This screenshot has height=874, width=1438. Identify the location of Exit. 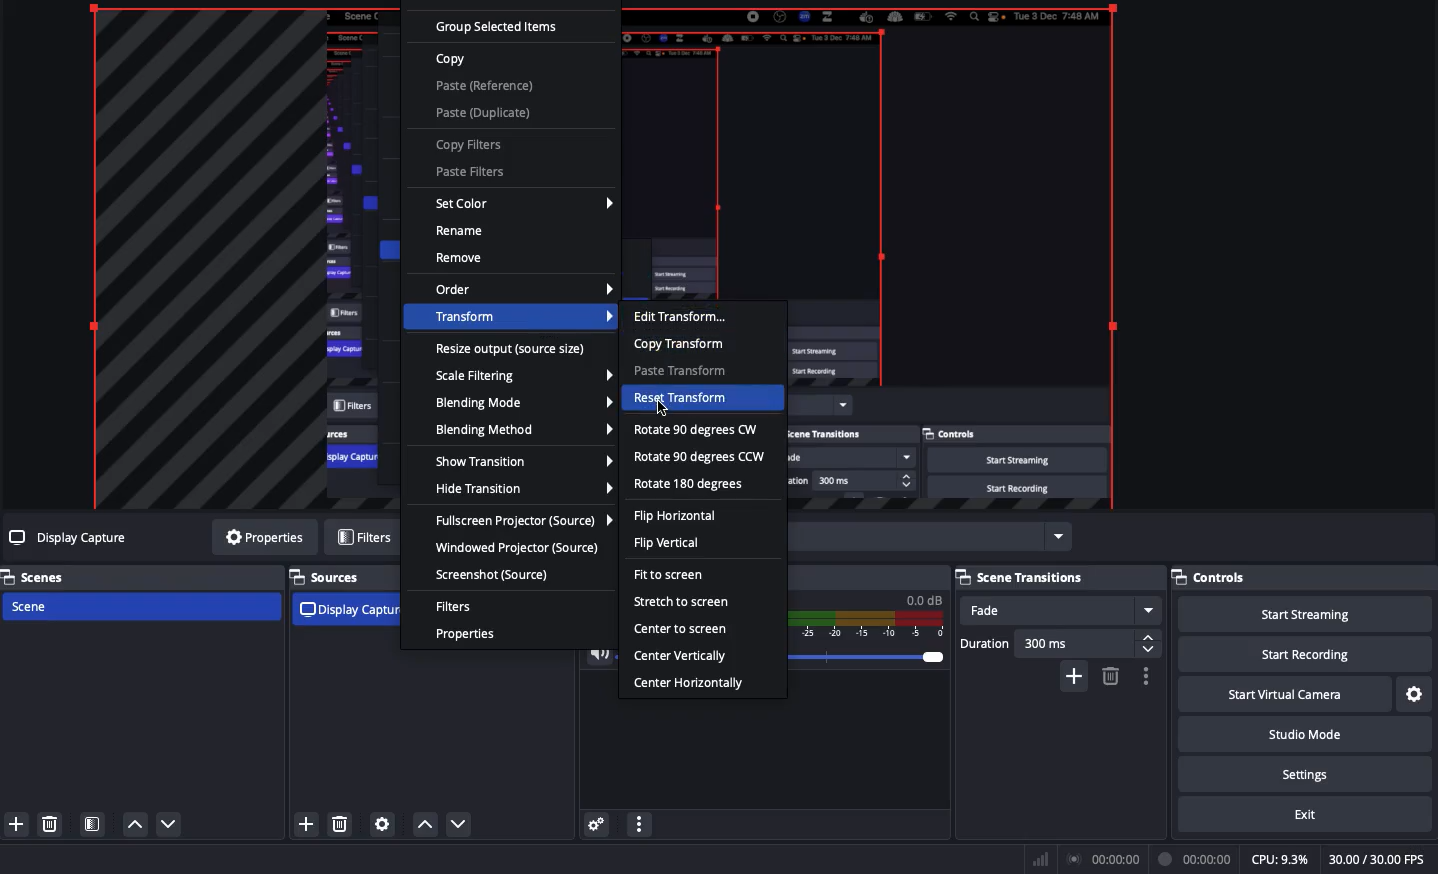
(1301, 815).